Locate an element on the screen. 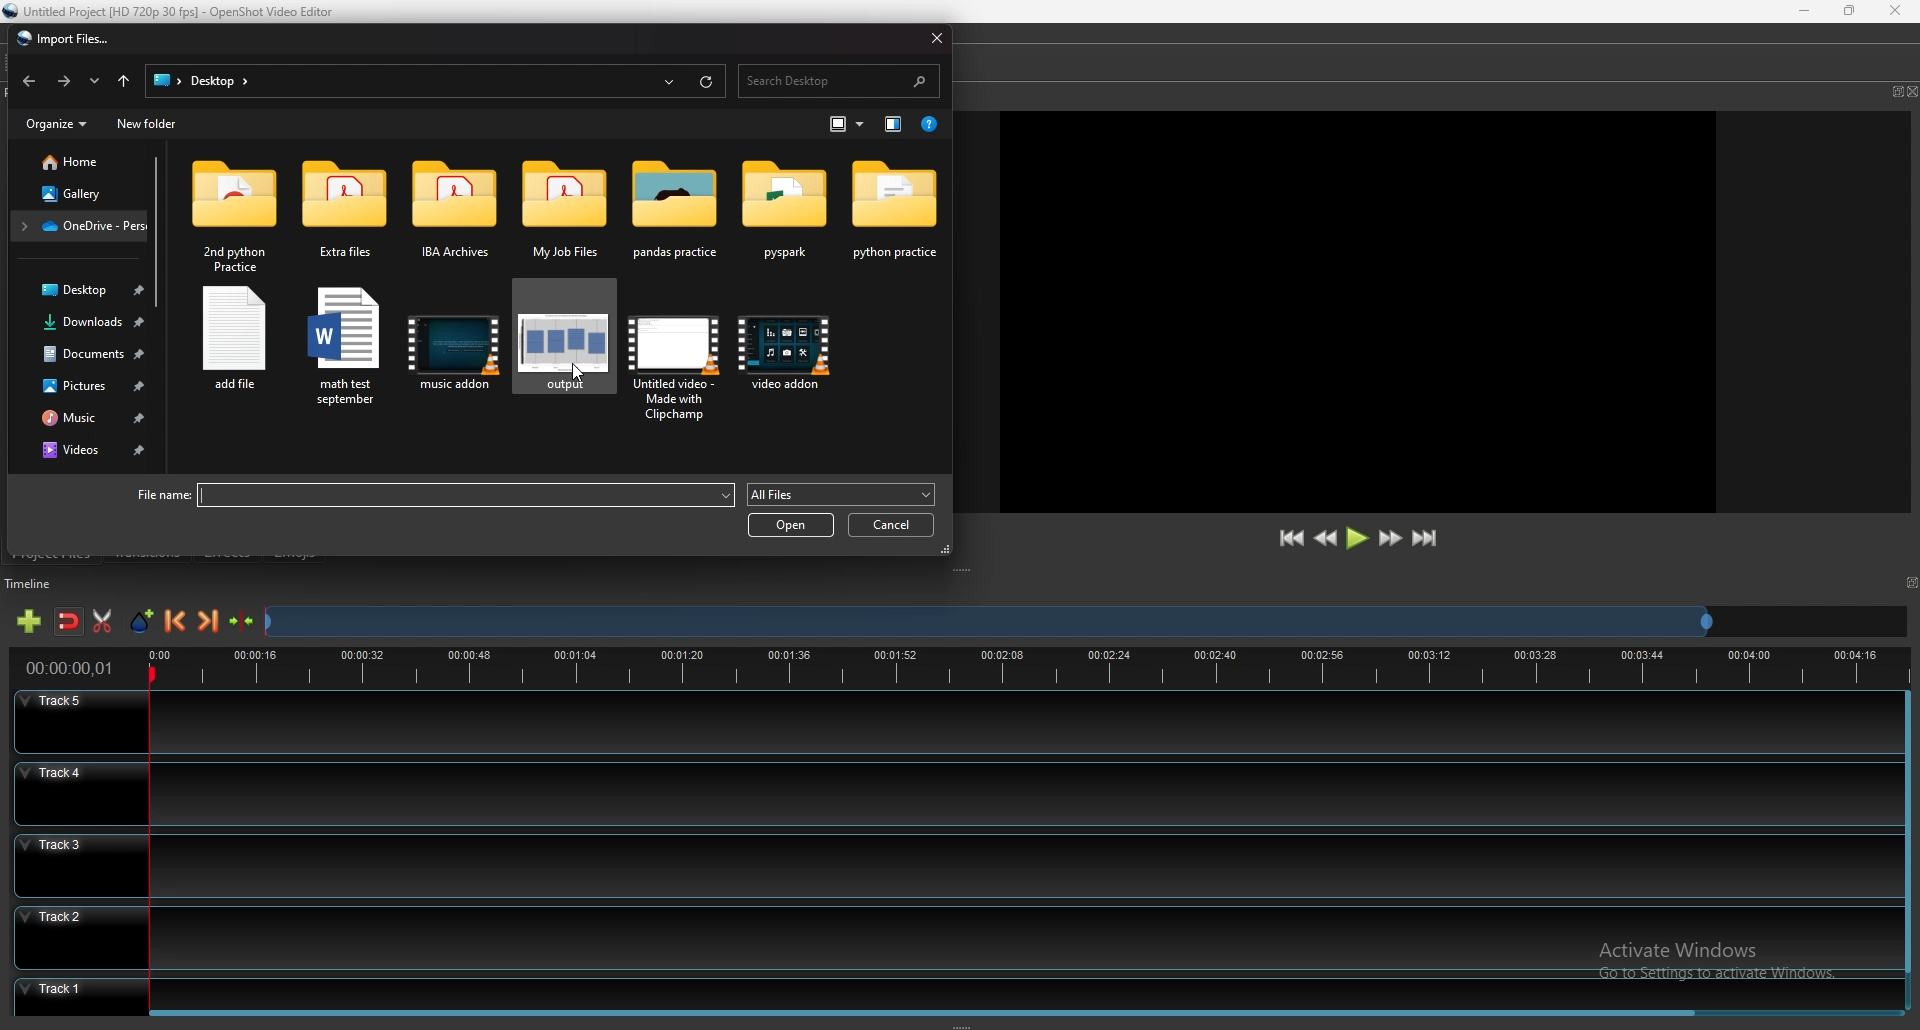  cancel is located at coordinates (892, 525).